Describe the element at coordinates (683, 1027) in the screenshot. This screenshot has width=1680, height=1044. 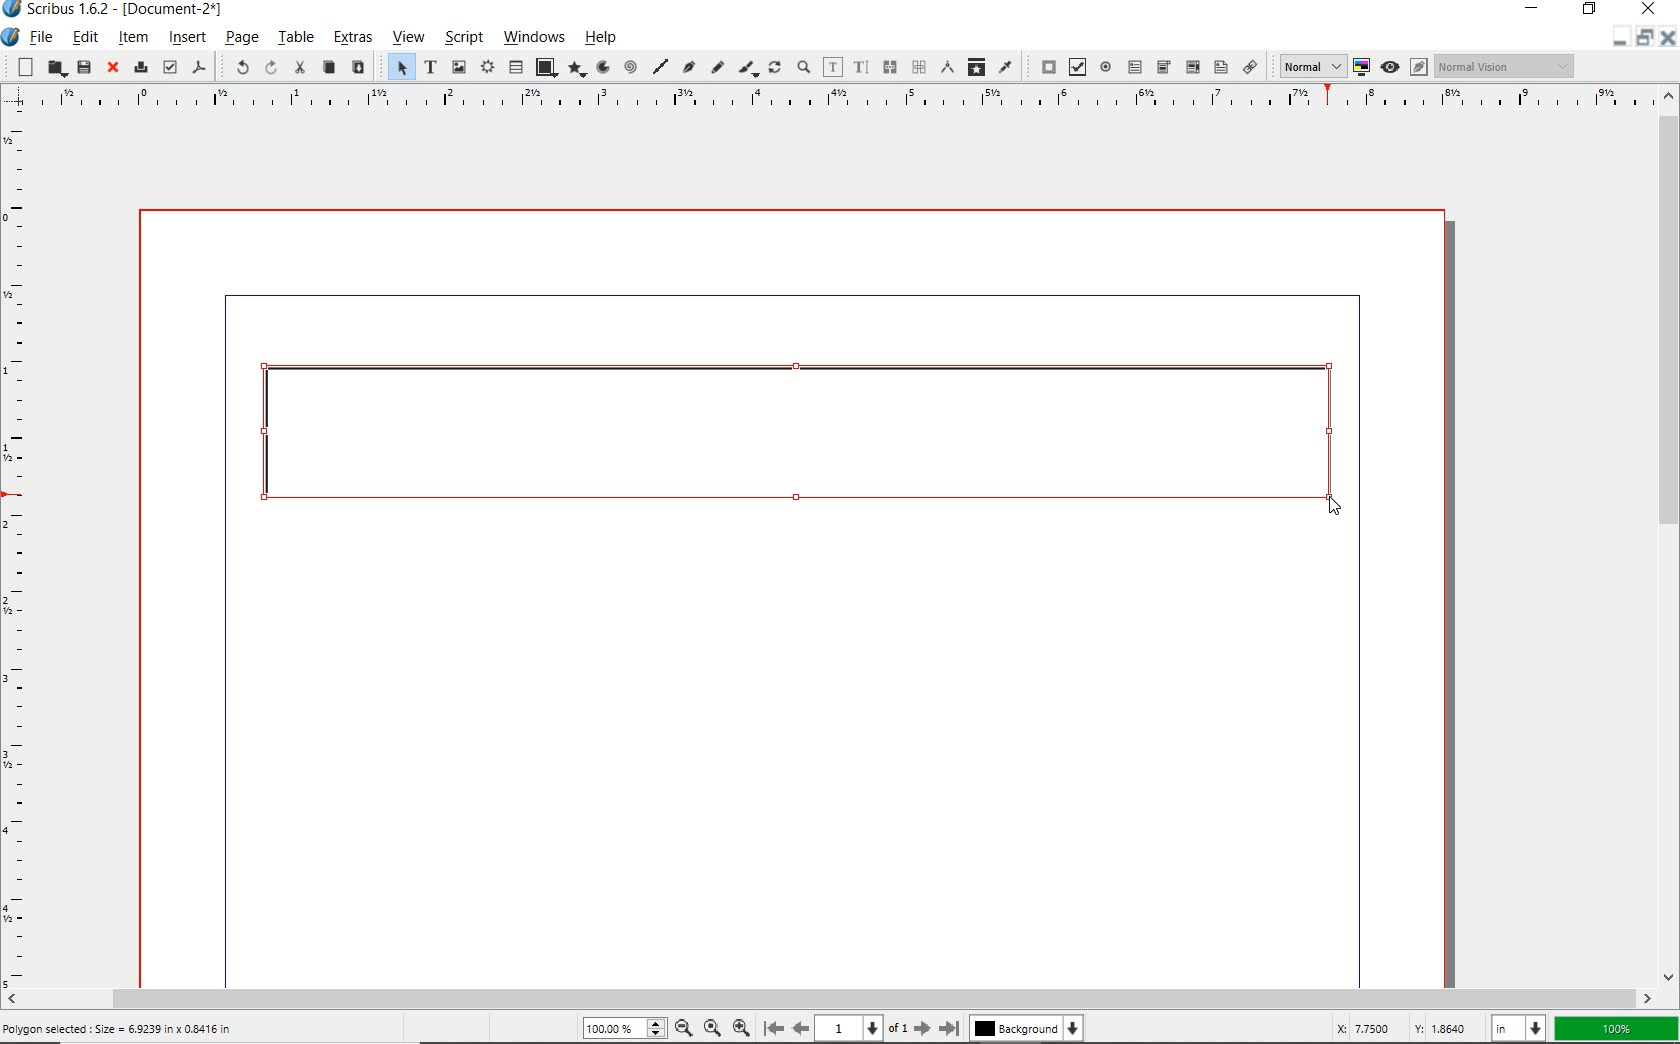
I see `zoom in` at that location.